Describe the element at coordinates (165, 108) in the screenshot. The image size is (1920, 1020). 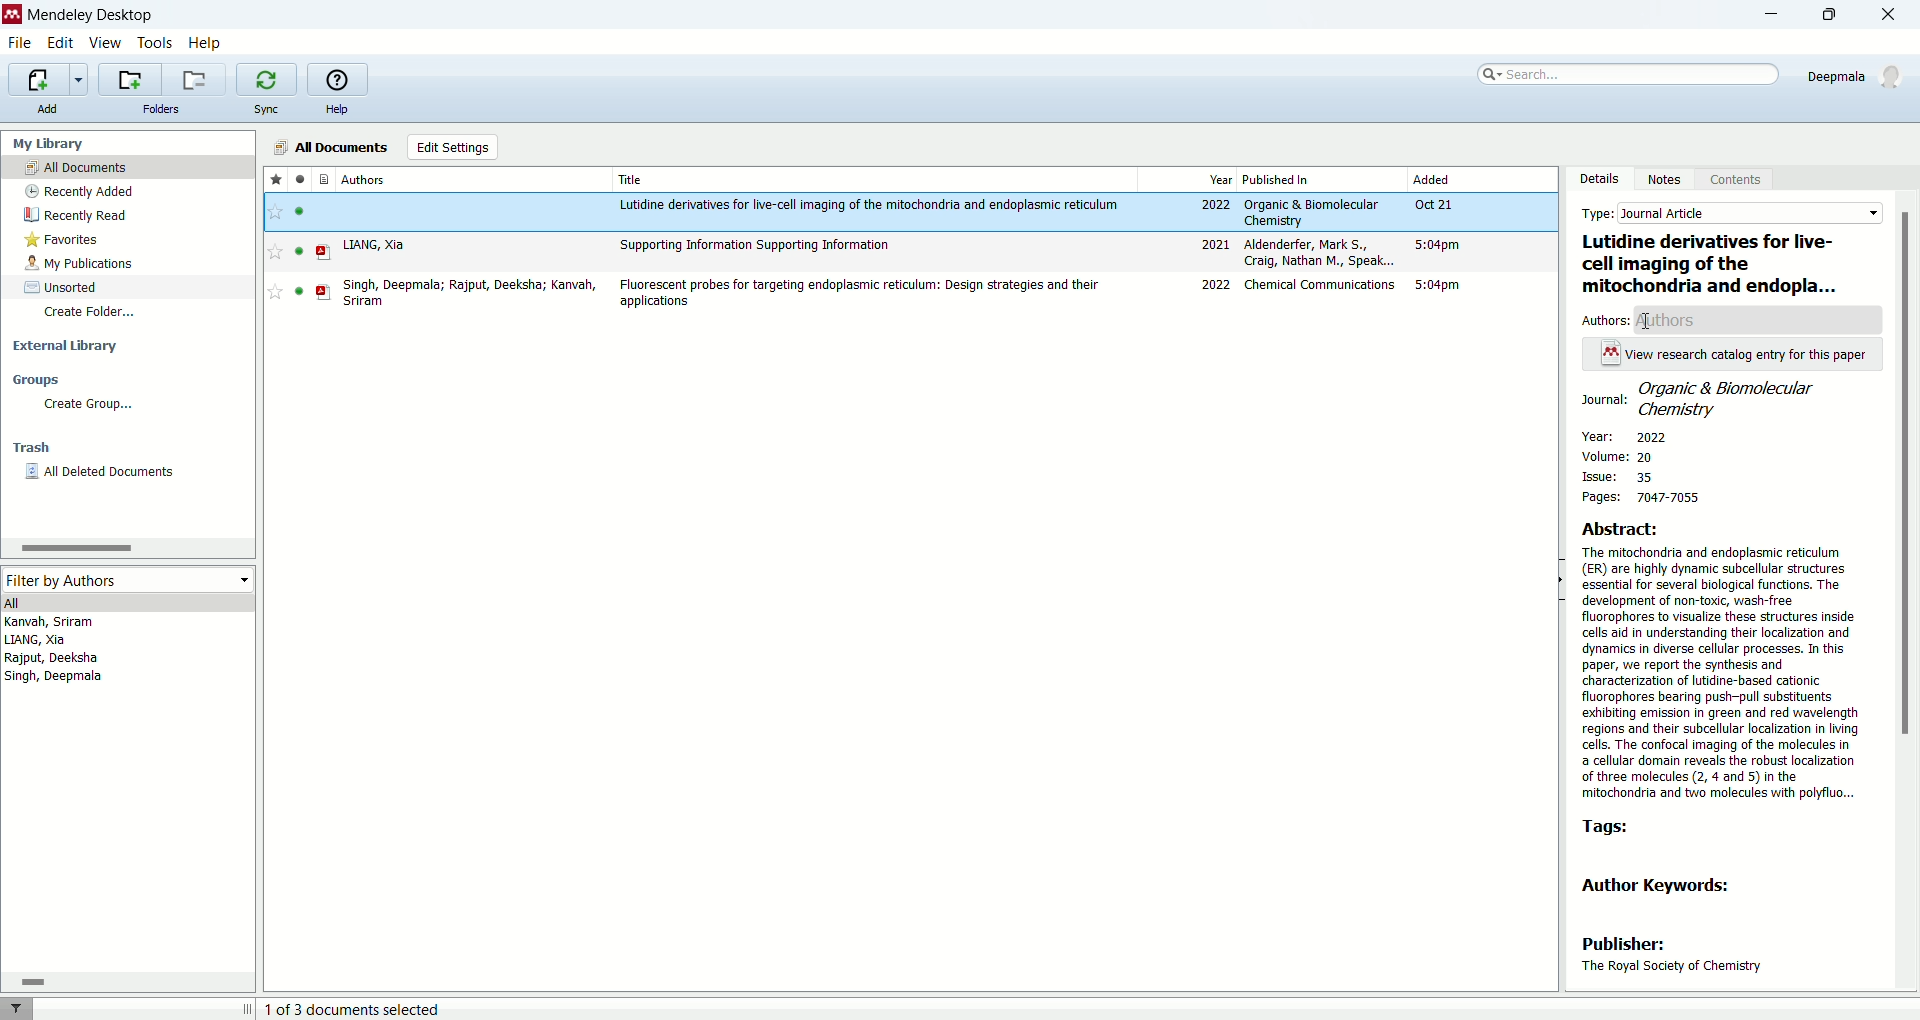
I see `folders` at that location.